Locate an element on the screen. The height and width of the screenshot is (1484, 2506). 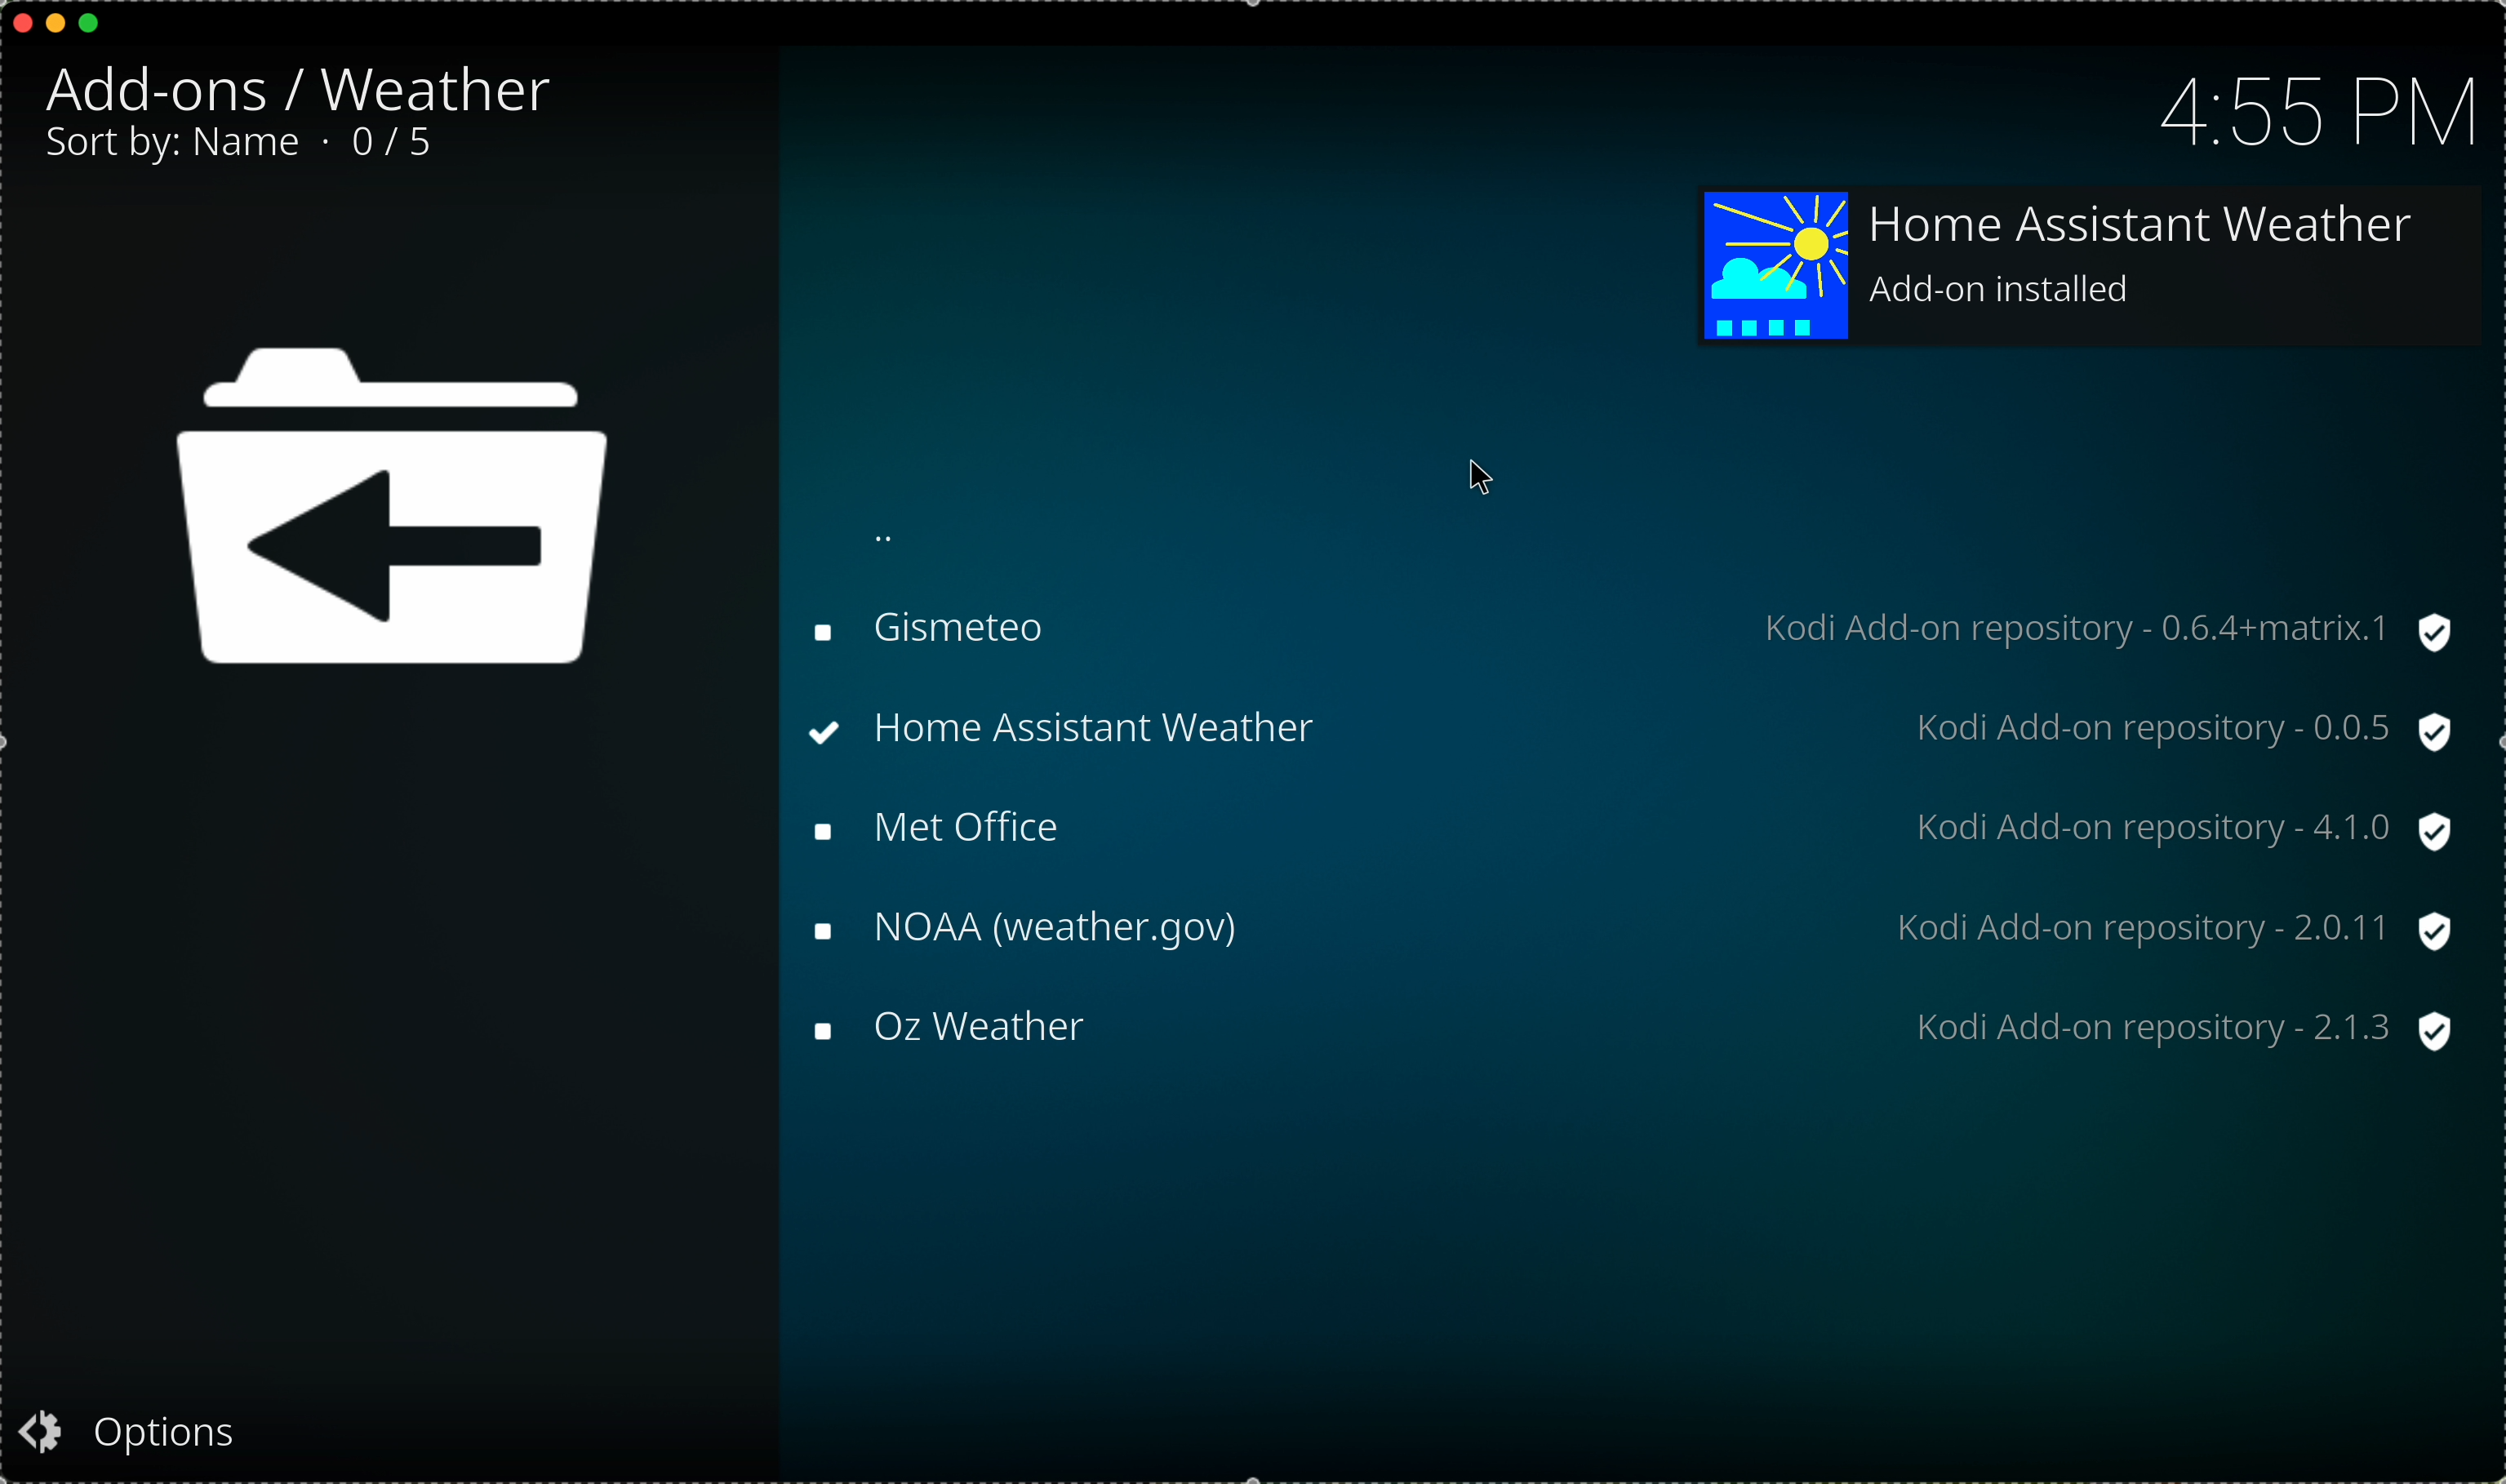
maximize is located at coordinates (92, 23).